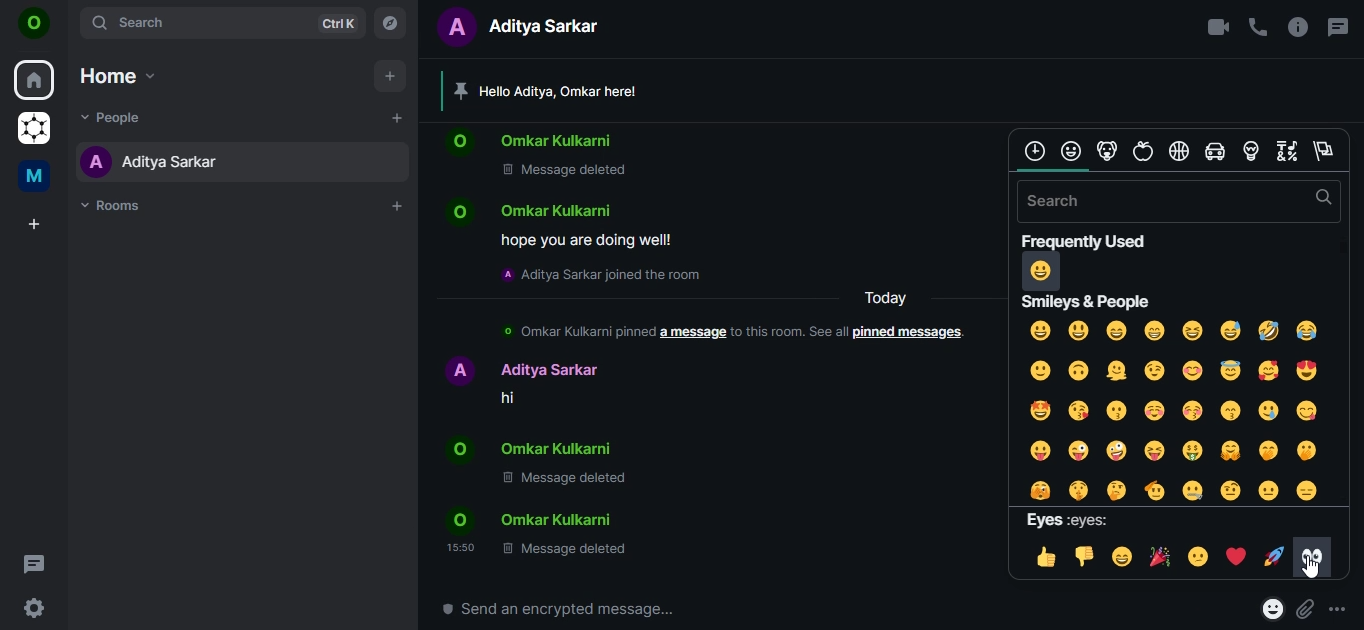  What do you see at coordinates (1046, 560) in the screenshot?
I see `thumbs up` at bounding box center [1046, 560].